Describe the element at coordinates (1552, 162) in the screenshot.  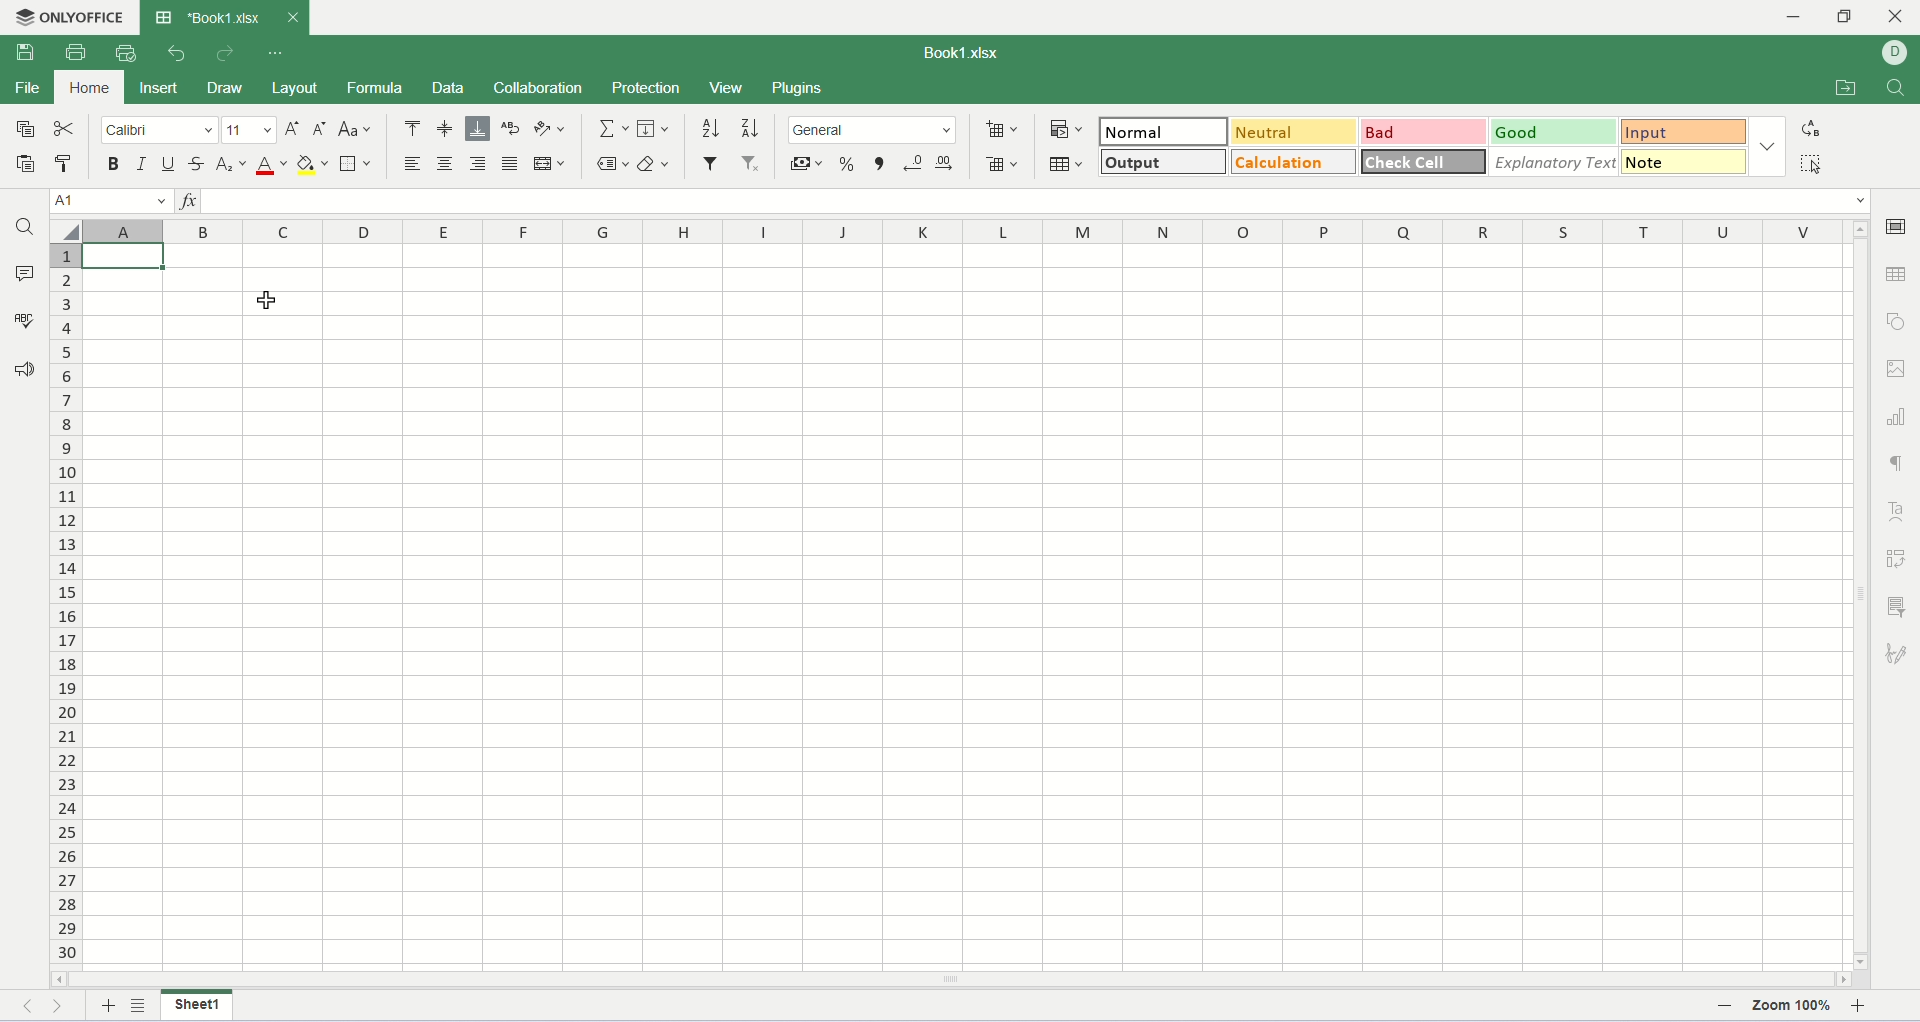
I see `explanatory text` at that location.